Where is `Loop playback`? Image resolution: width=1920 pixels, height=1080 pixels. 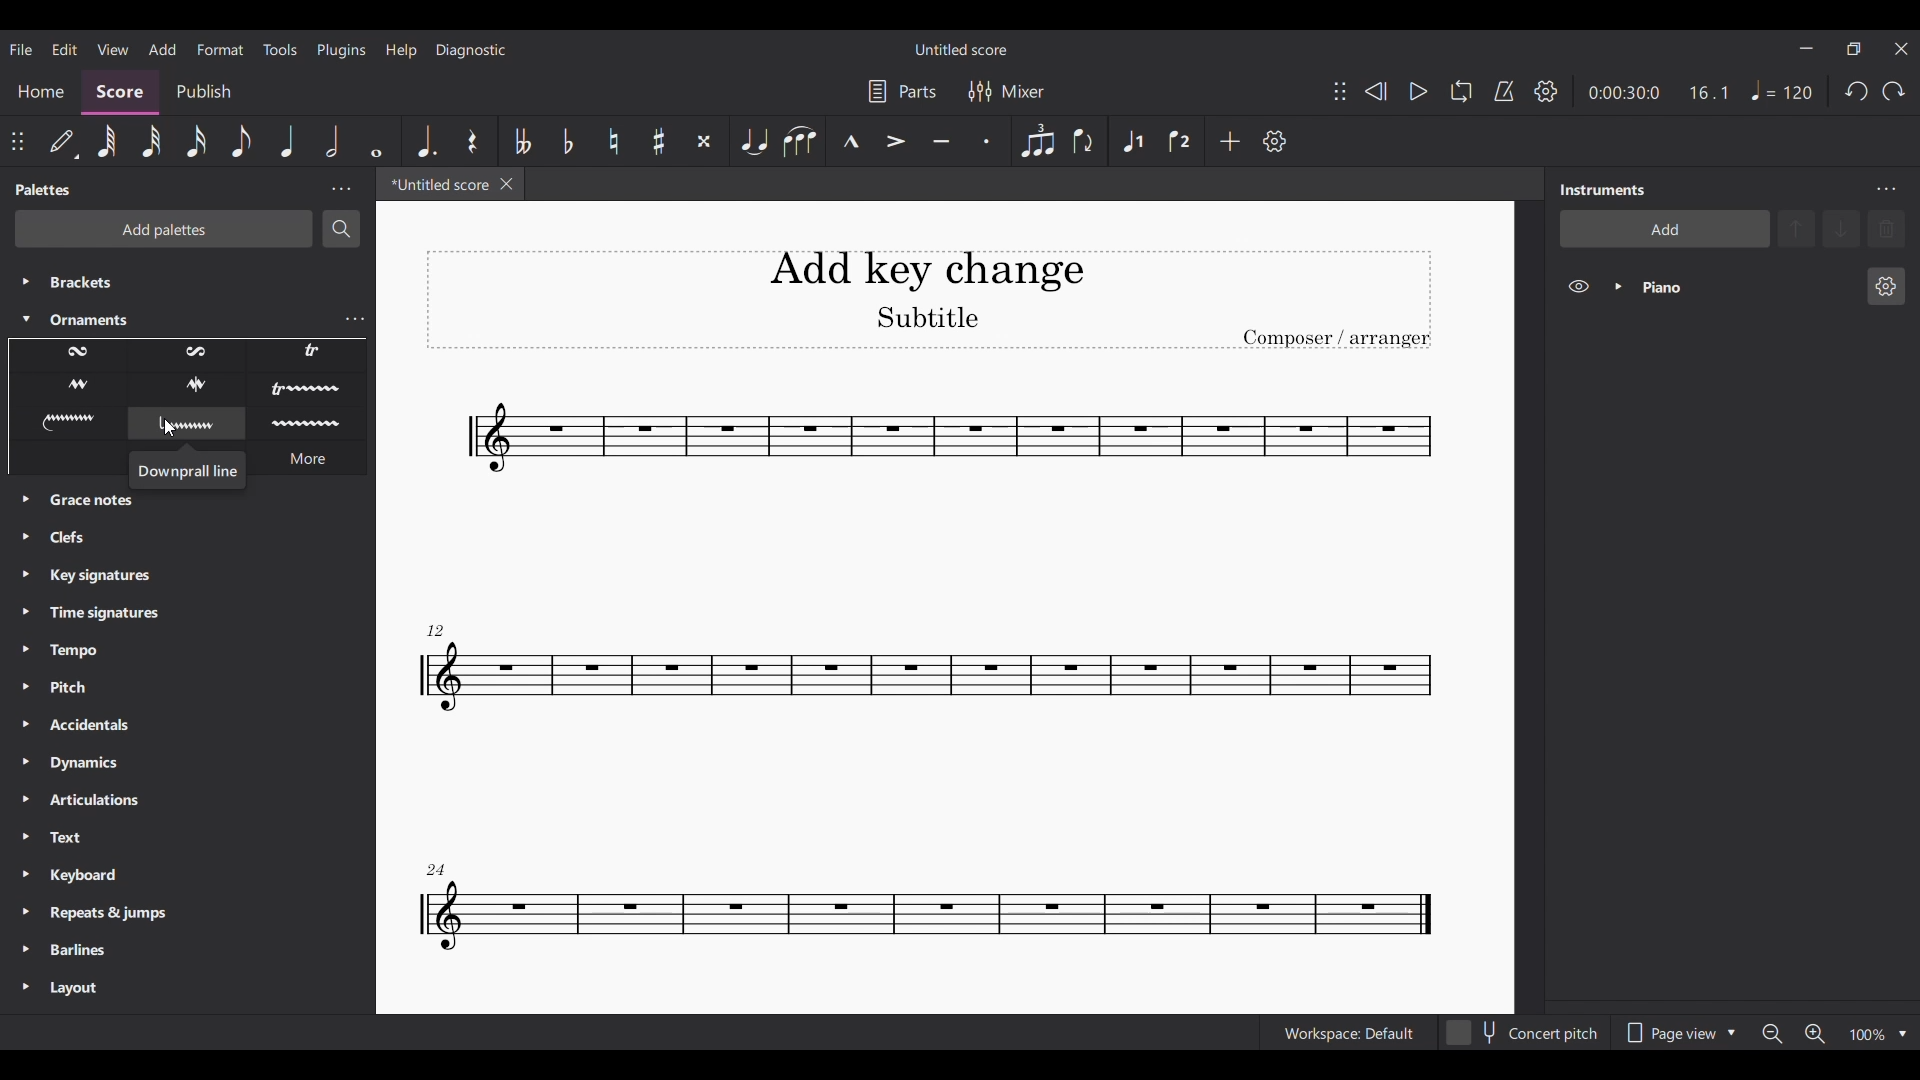
Loop playback is located at coordinates (1461, 91).